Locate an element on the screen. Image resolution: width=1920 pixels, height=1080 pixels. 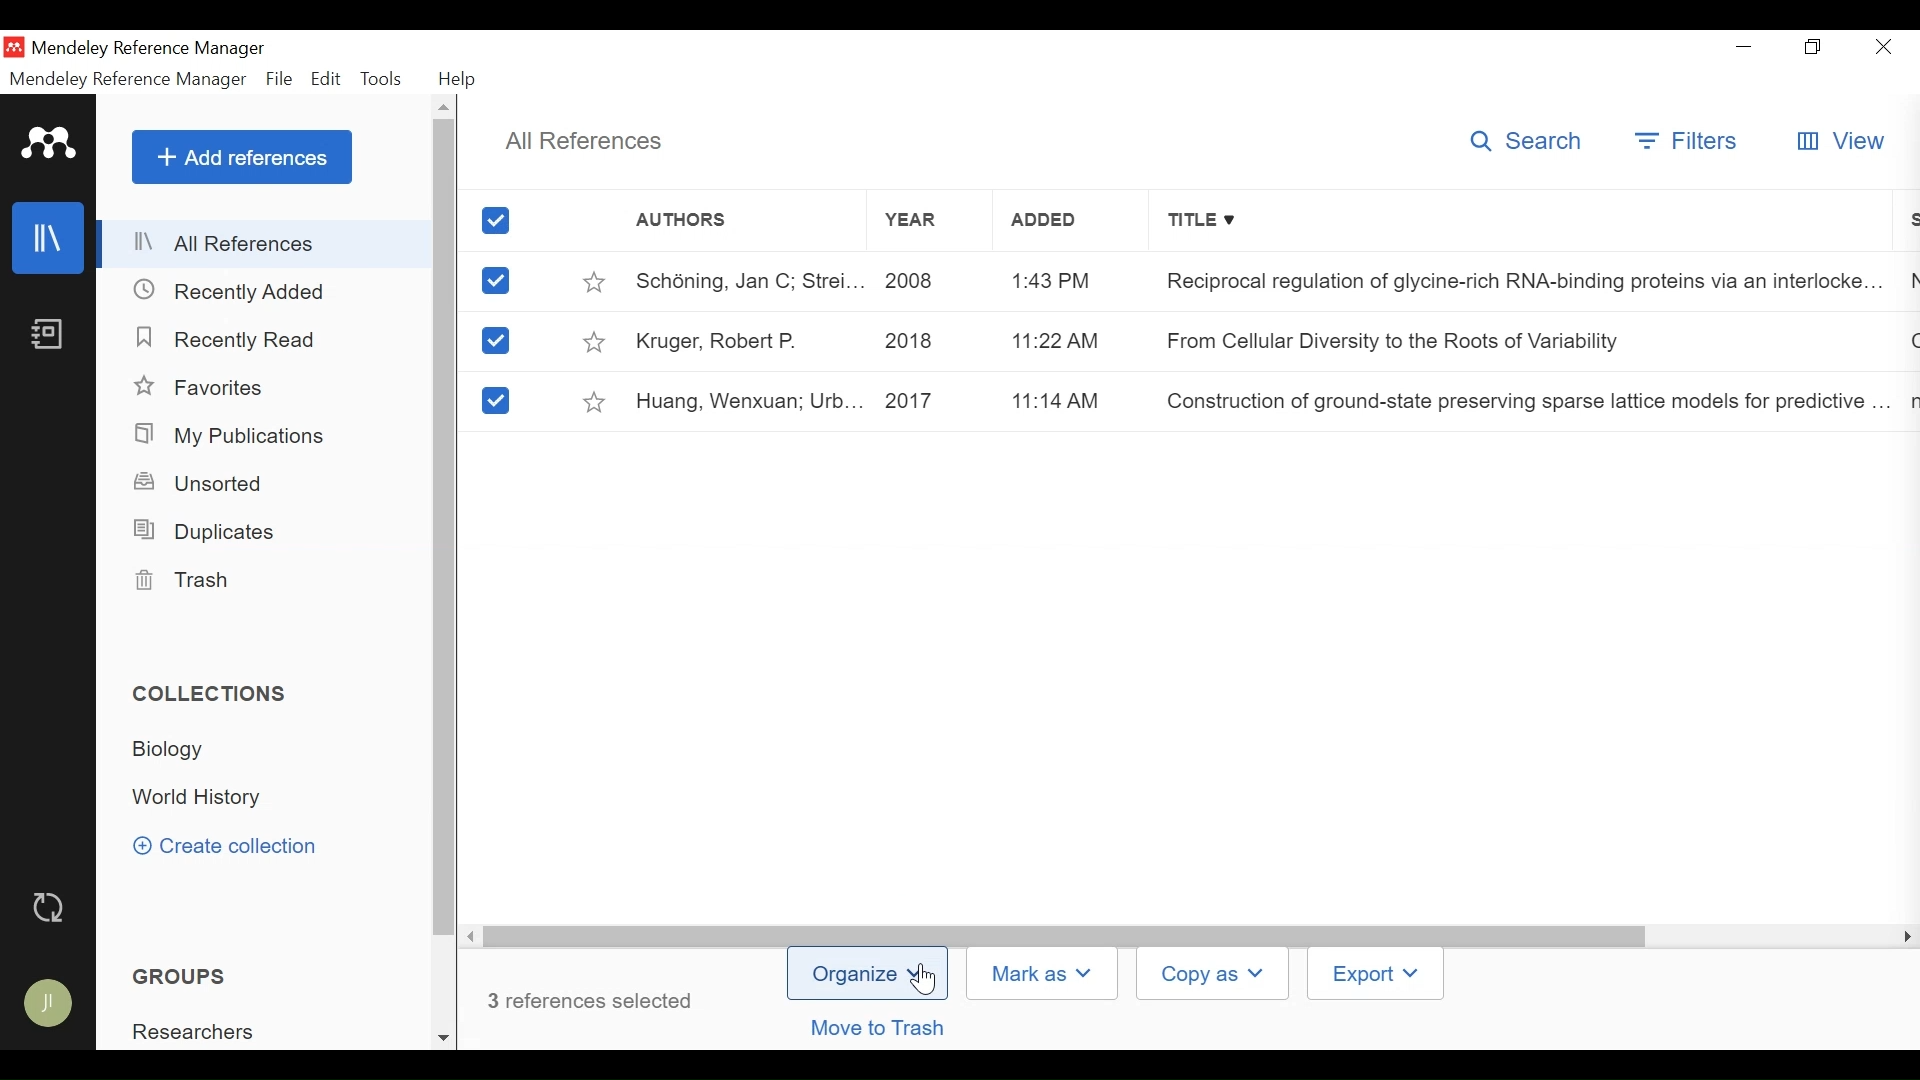
Year is located at coordinates (933, 224).